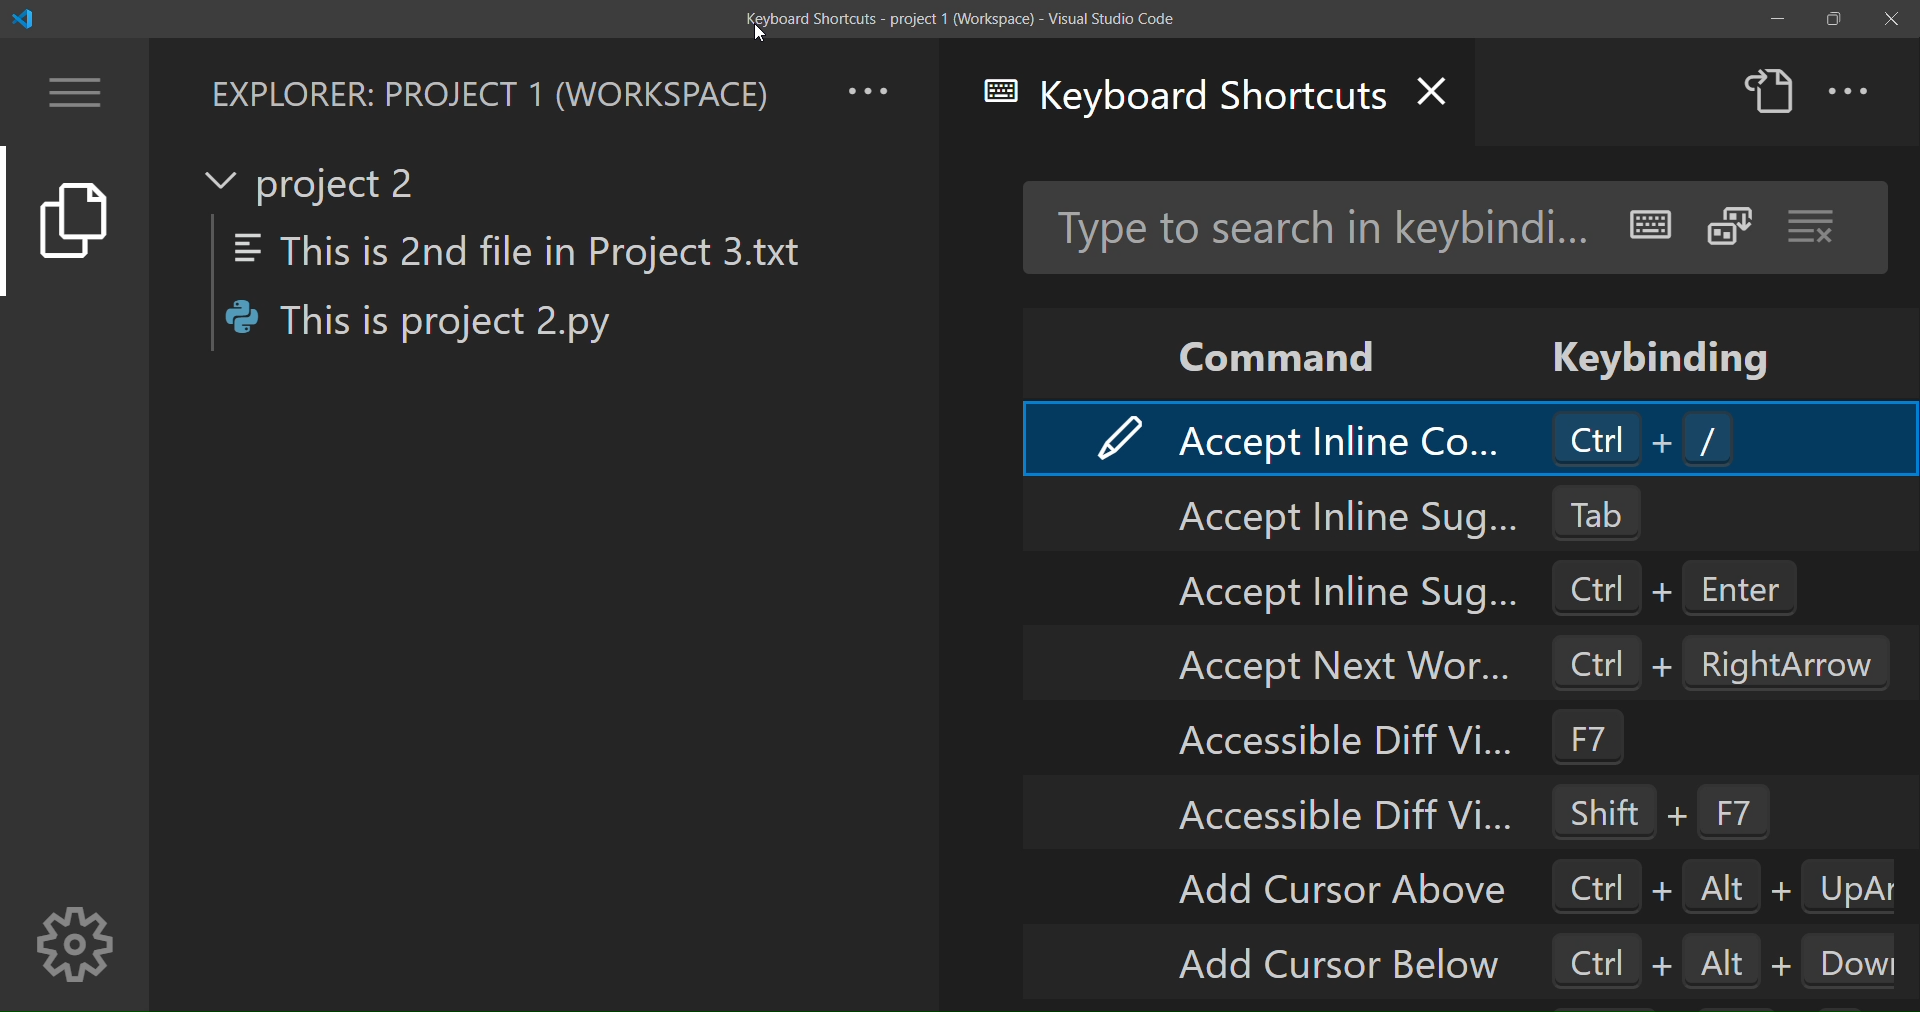 The width and height of the screenshot is (1920, 1012). Describe the element at coordinates (1646, 438) in the screenshot. I see `ctrl + /` at that location.